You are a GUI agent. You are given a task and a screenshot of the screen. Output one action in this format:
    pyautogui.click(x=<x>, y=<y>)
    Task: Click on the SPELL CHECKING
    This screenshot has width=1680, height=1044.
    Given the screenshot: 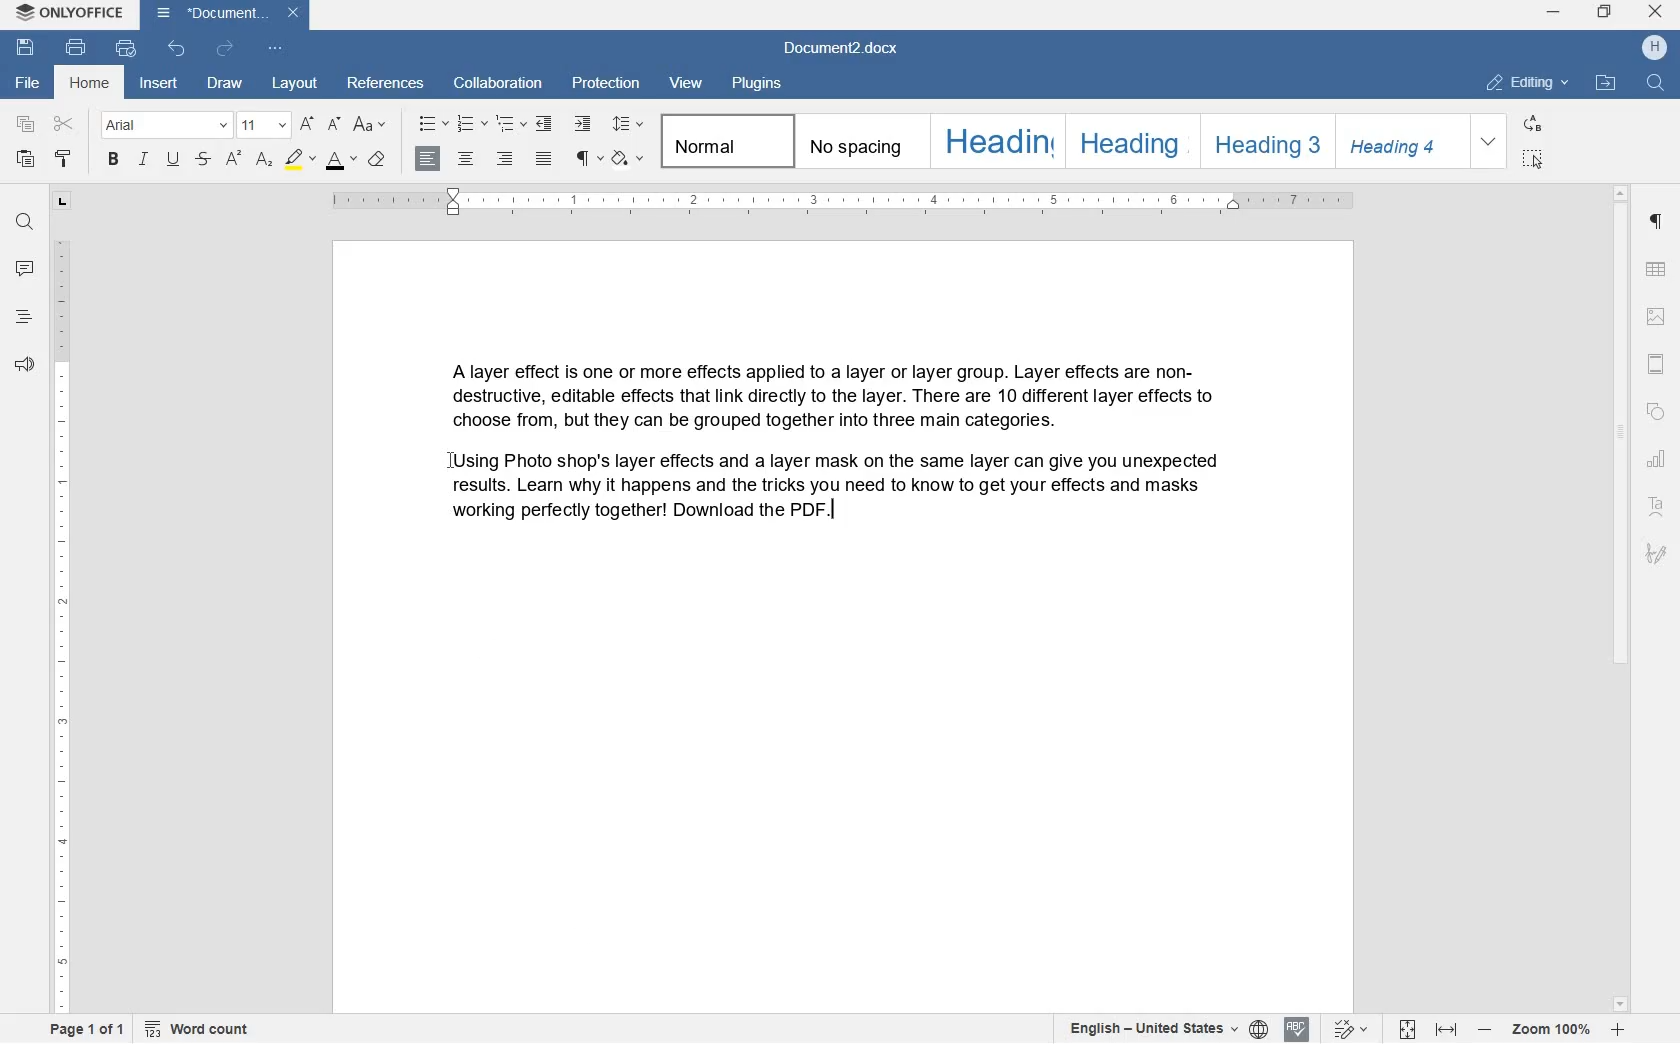 What is the action you would take?
    pyautogui.click(x=1297, y=1029)
    